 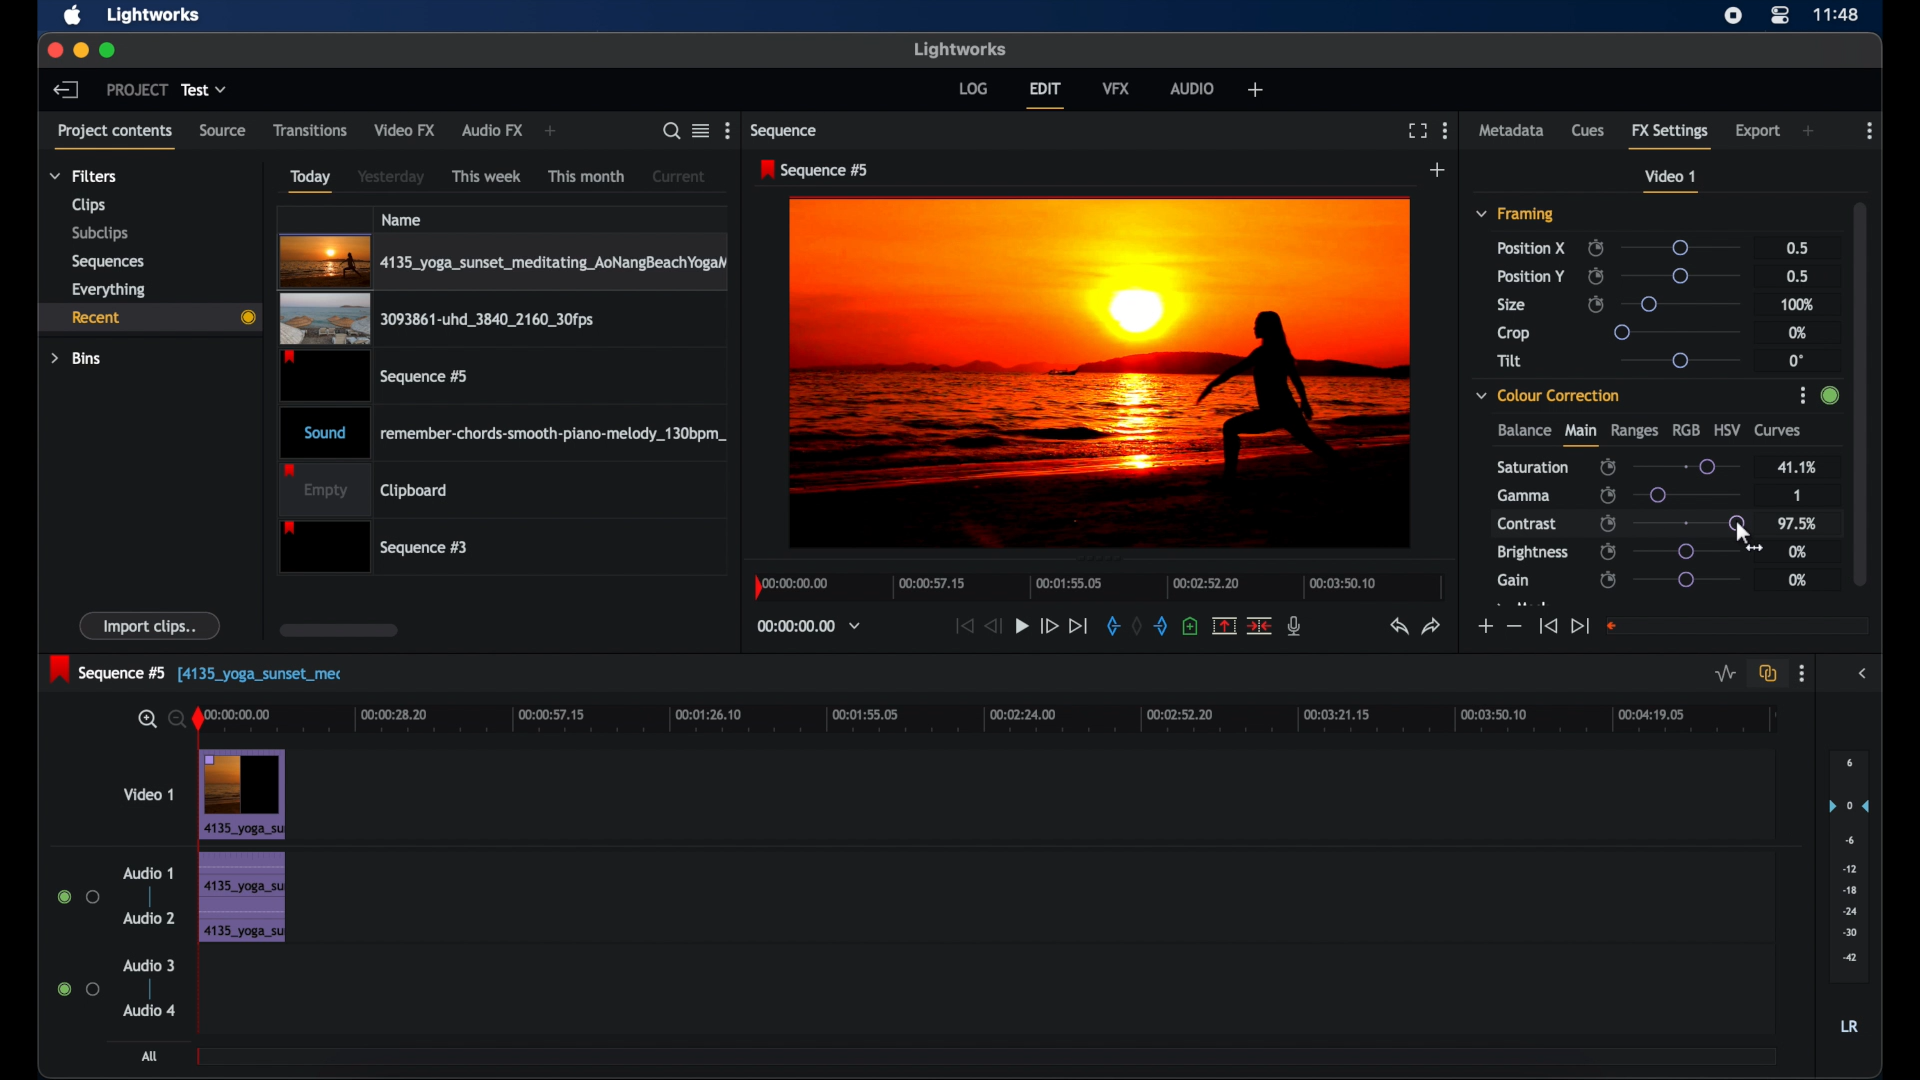 I want to click on rgb, so click(x=1686, y=429).